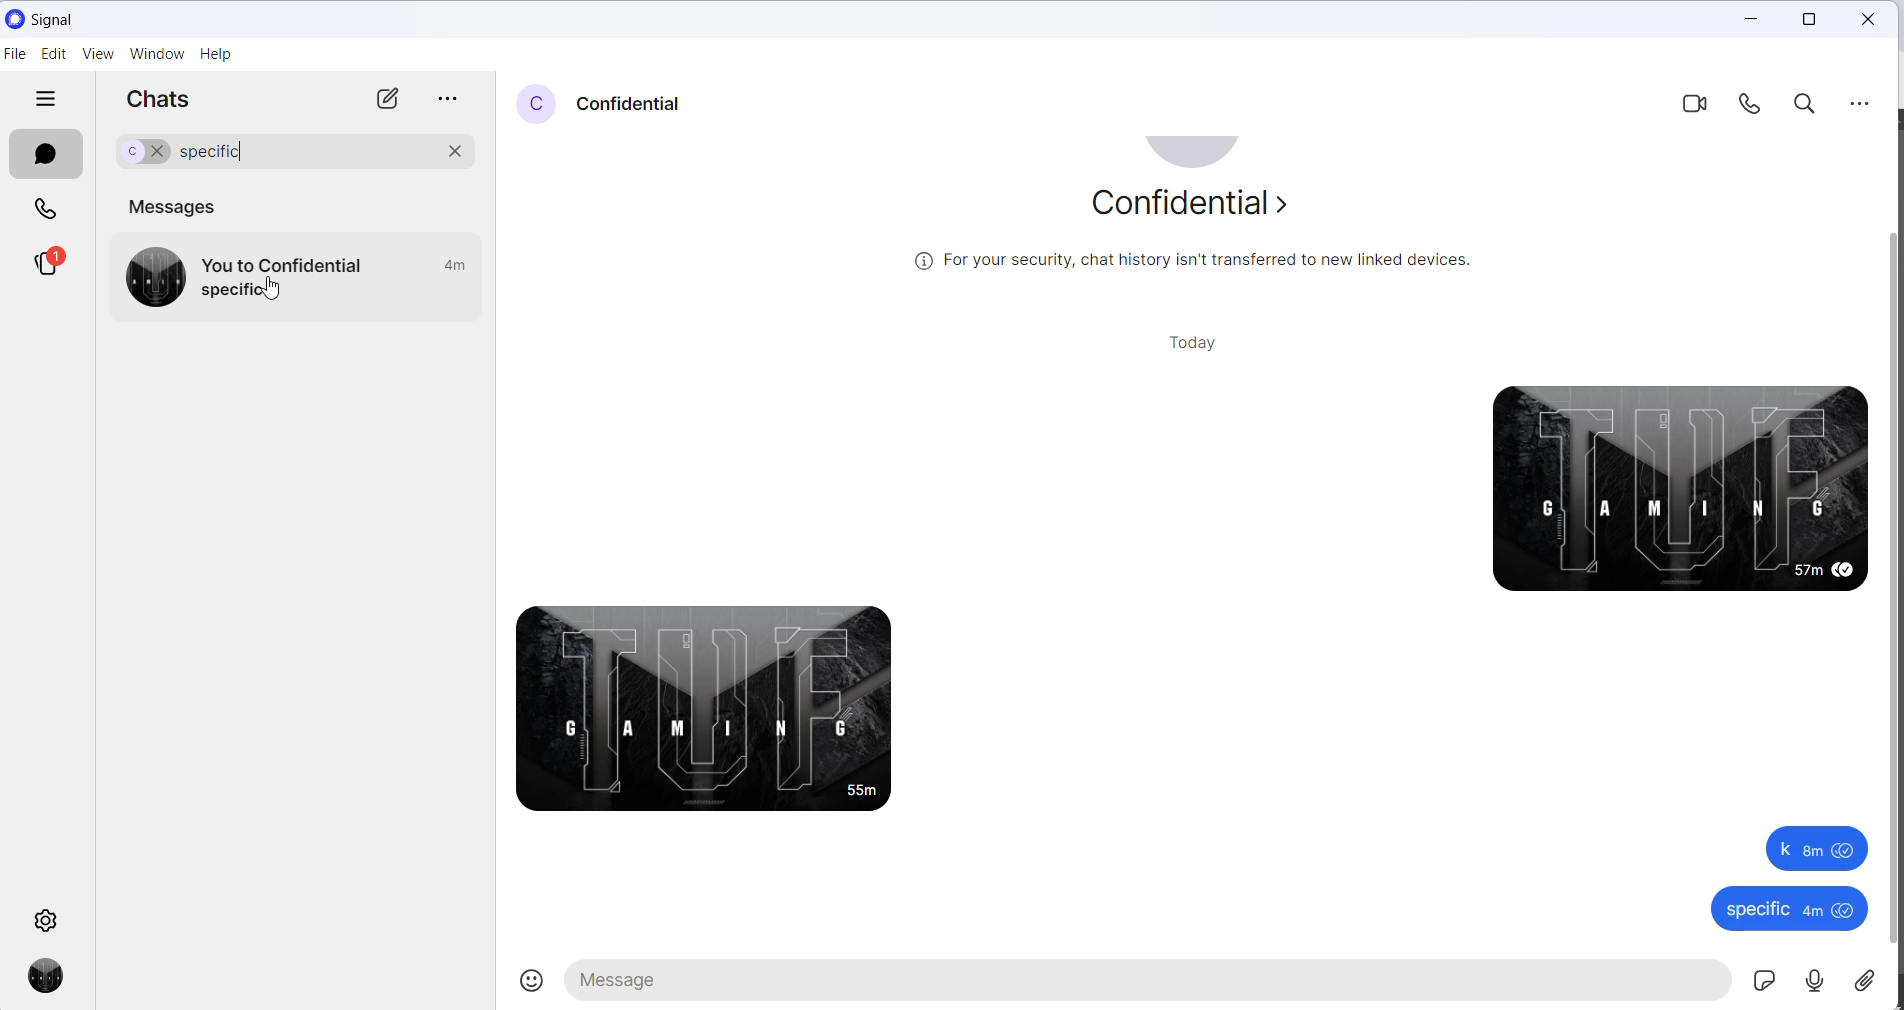  What do you see at coordinates (534, 105) in the screenshot?
I see `profile picture` at bounding box center [534, 105].